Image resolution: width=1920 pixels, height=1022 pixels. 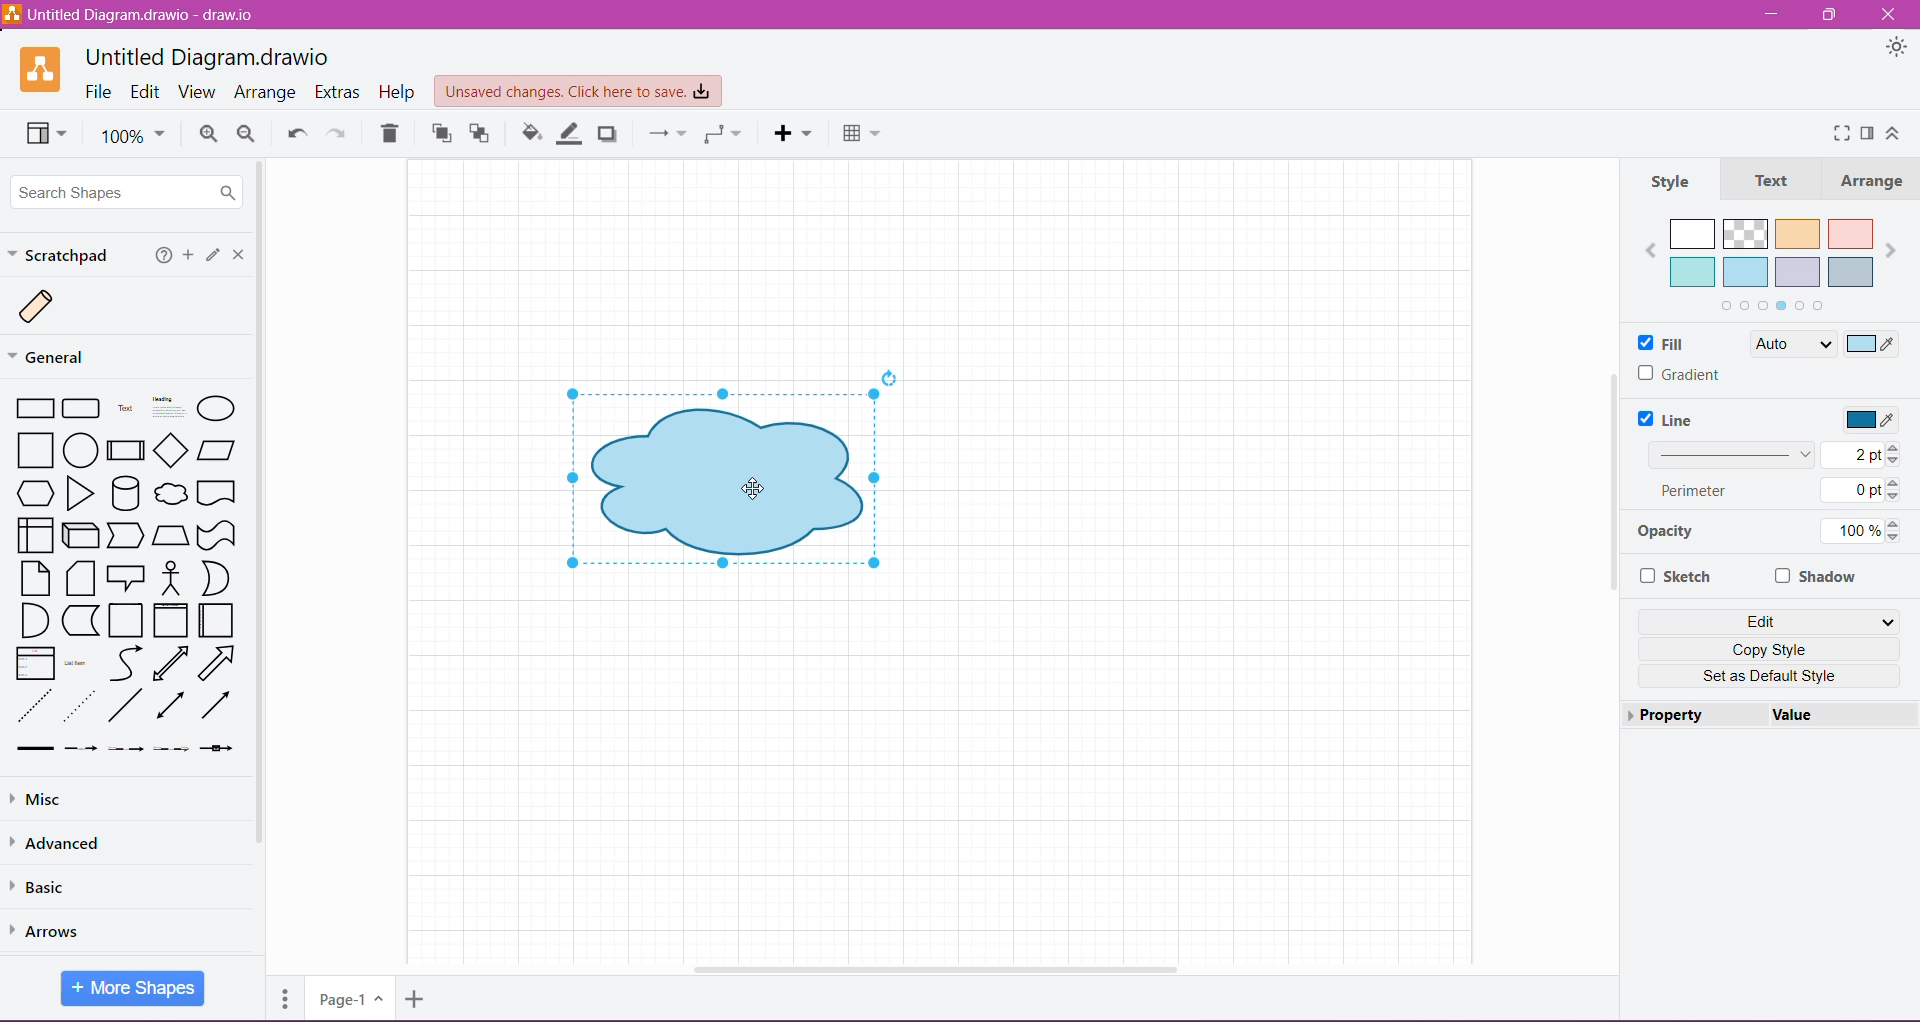 What do you see at coordinates (1771, 264) in the screenshot?
I see `Fill color palette` at bounding box center [1771, 264].